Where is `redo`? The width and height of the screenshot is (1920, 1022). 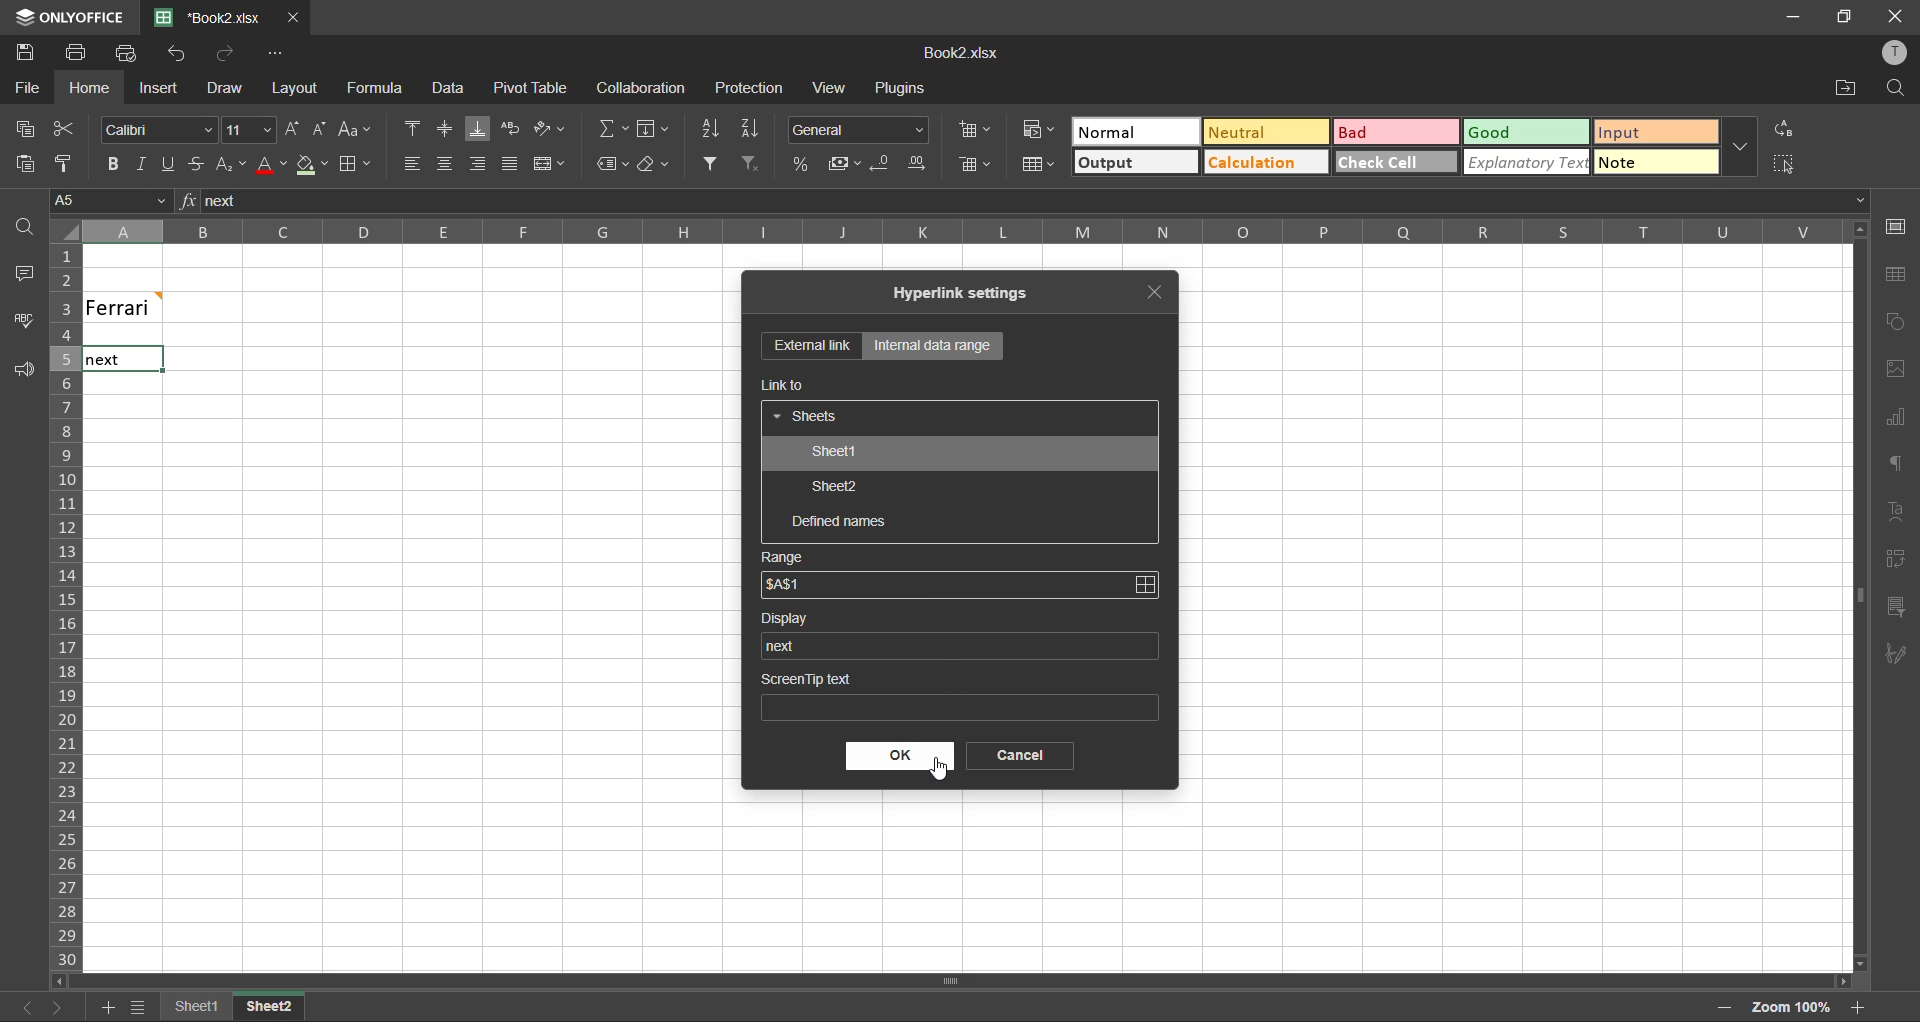 redo is located at coordinates (228, 53).